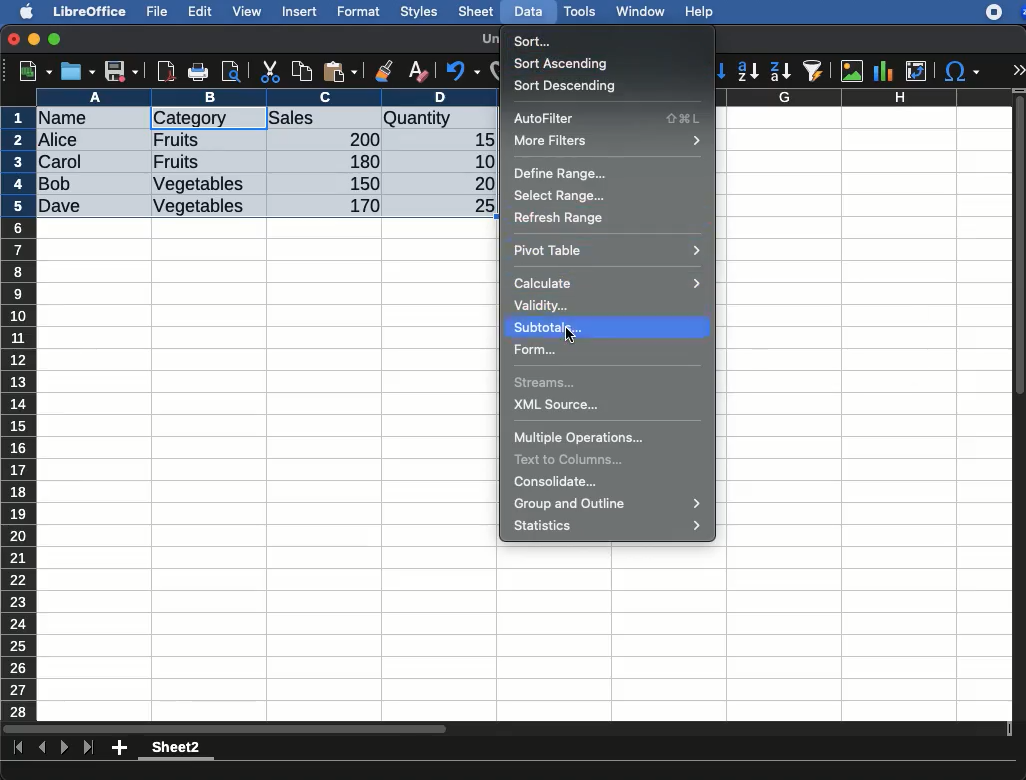  I want to click on styles, so click(417, 14).